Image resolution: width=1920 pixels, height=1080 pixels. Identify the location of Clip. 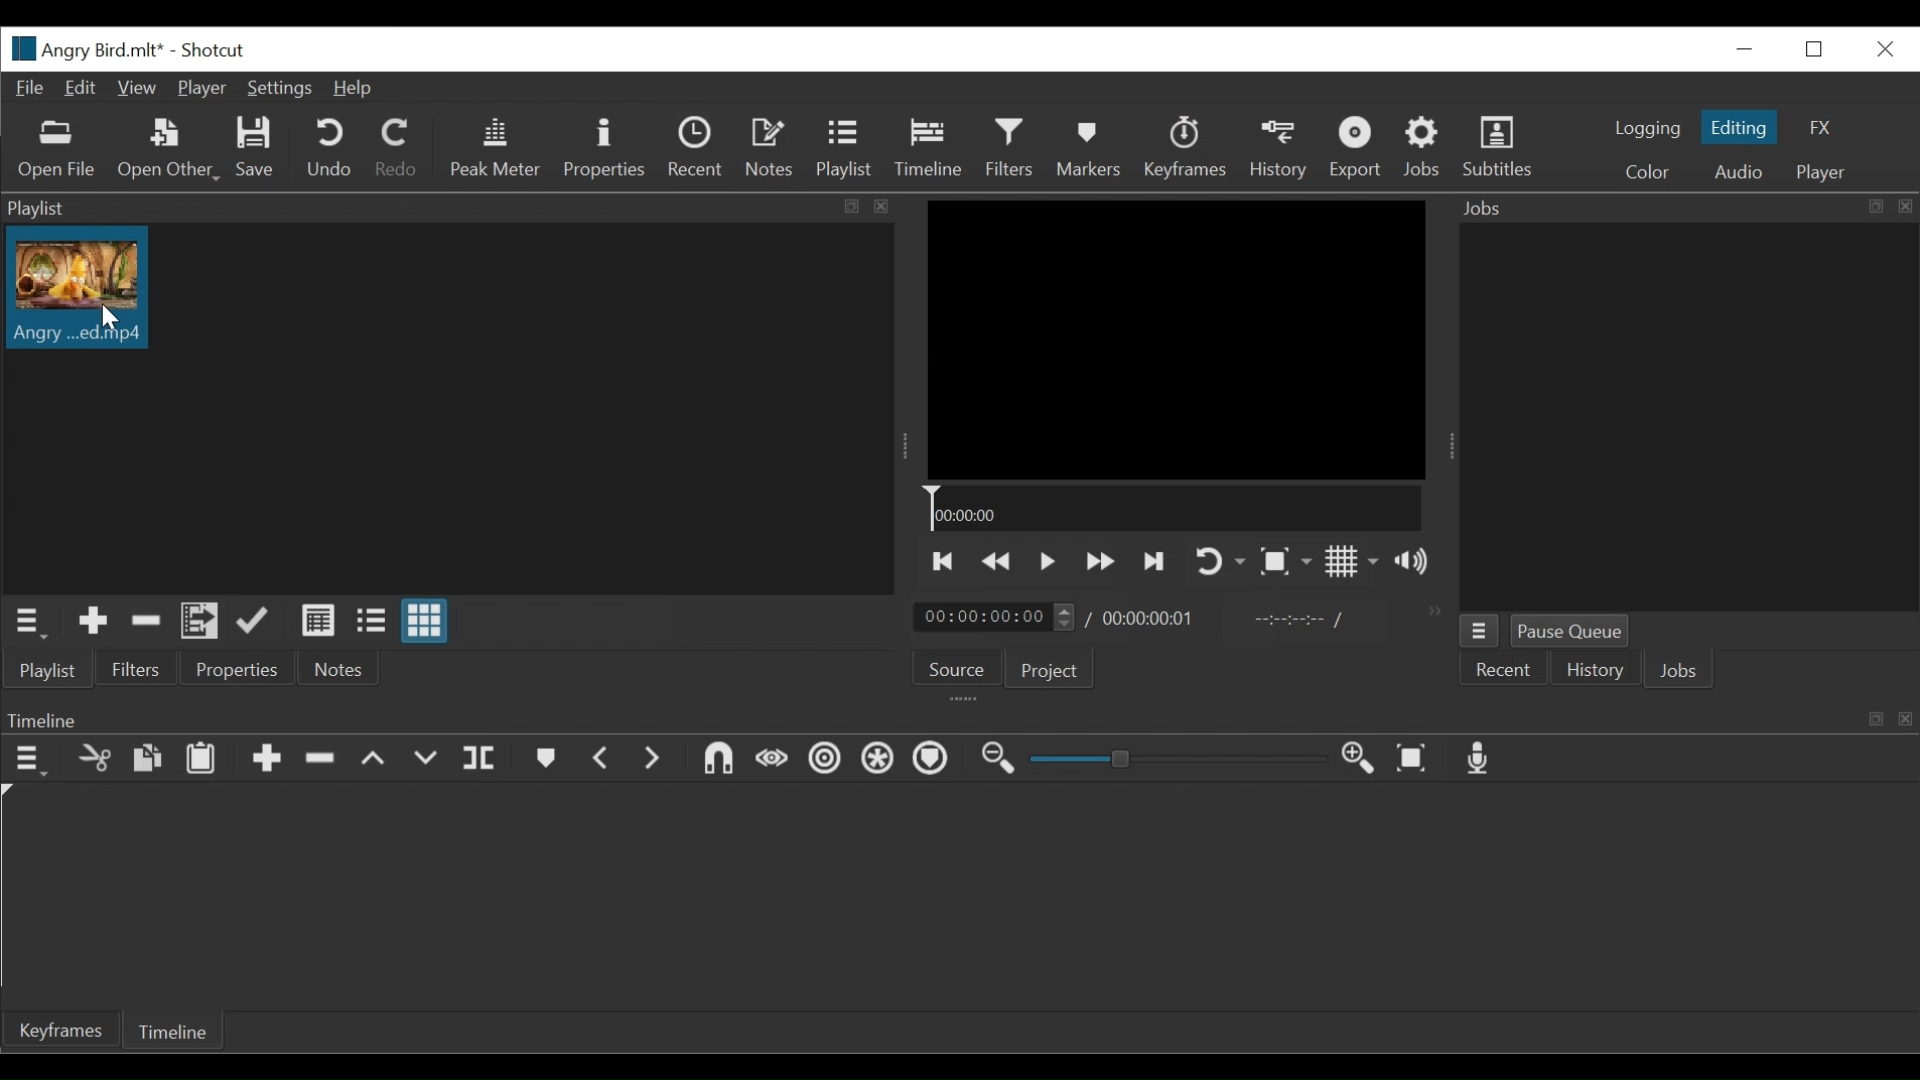
(77, 288).